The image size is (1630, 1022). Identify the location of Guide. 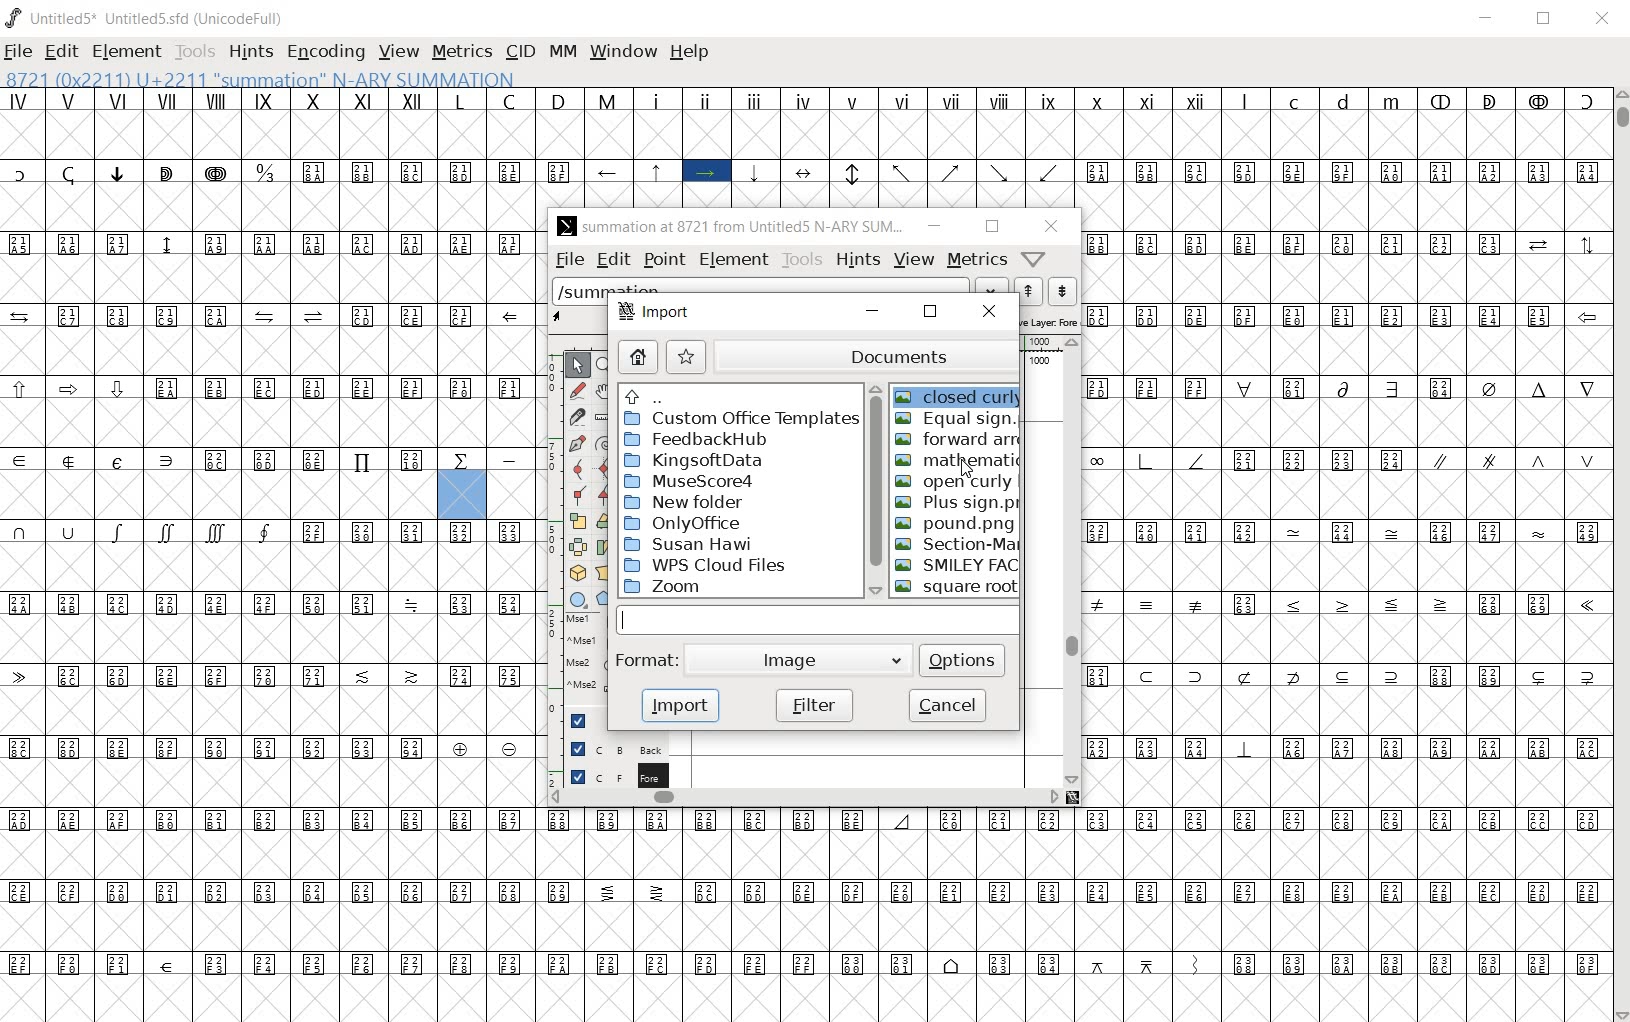
(577, 718).